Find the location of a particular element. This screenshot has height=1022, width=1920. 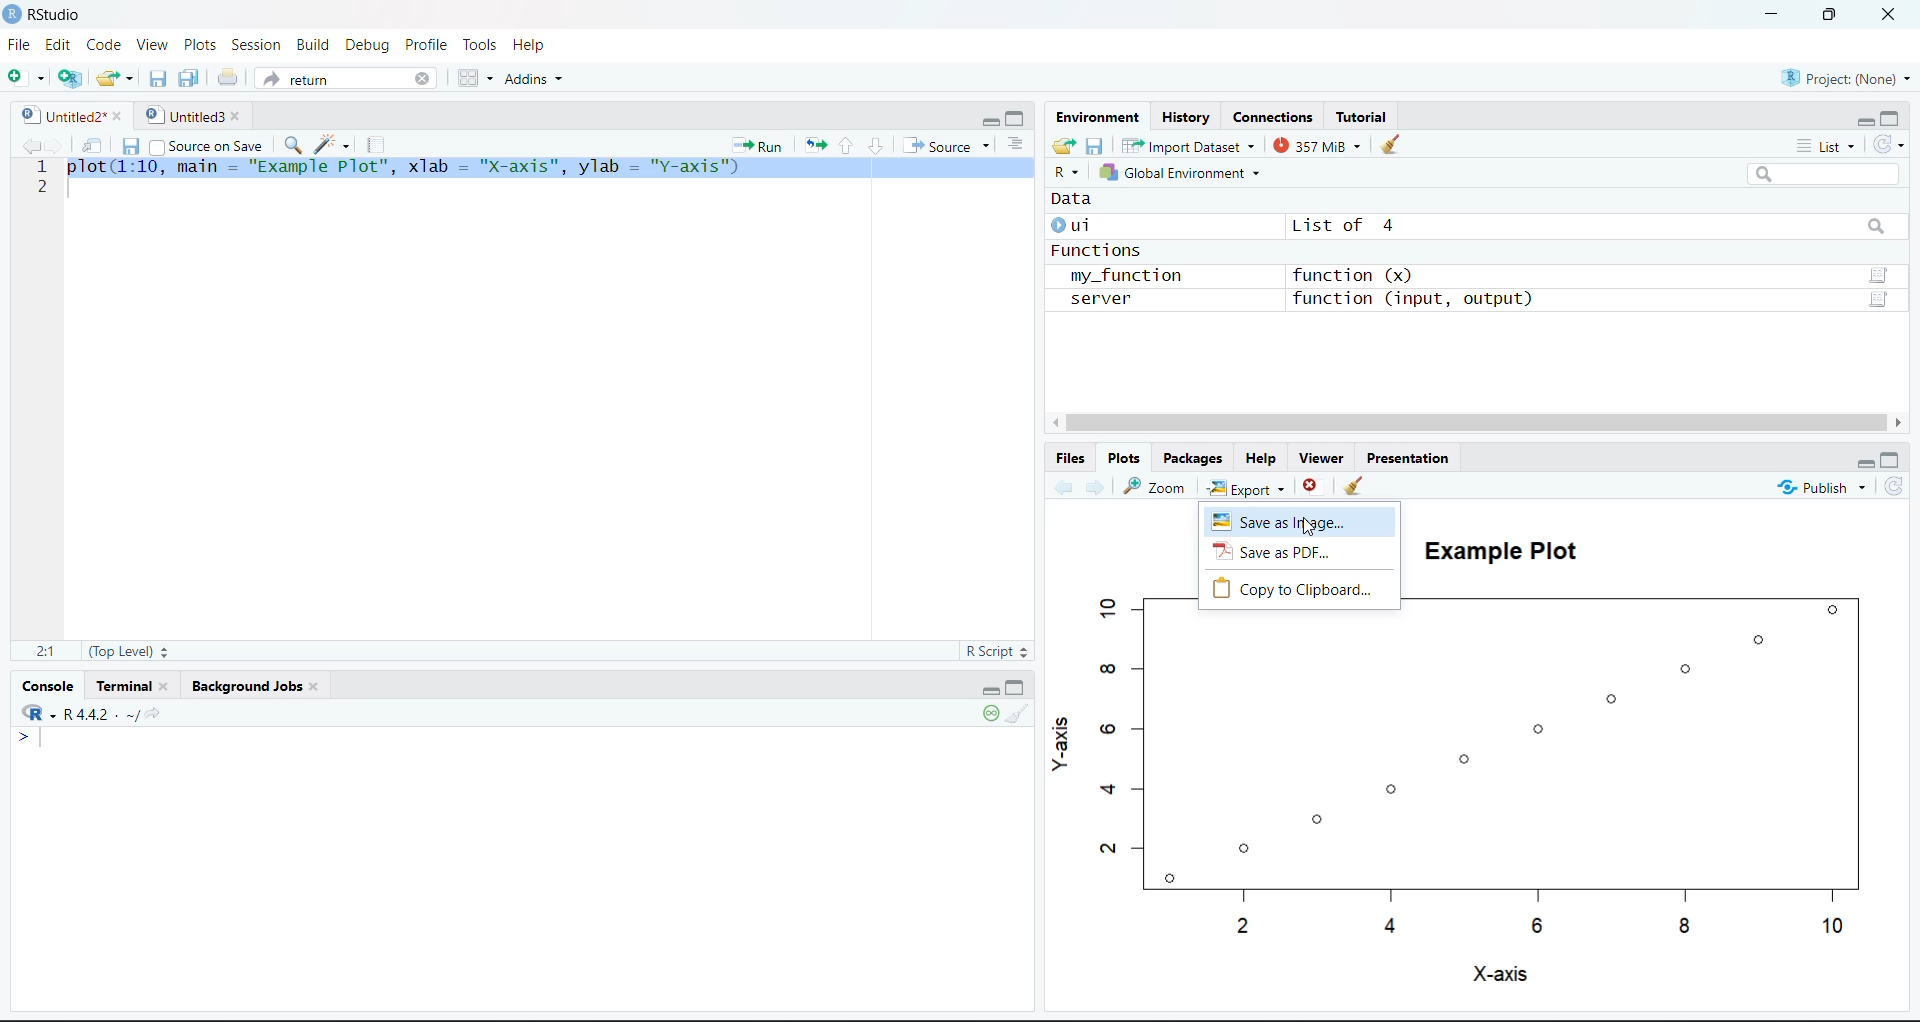

Posts is located at coordinates (202, 45).